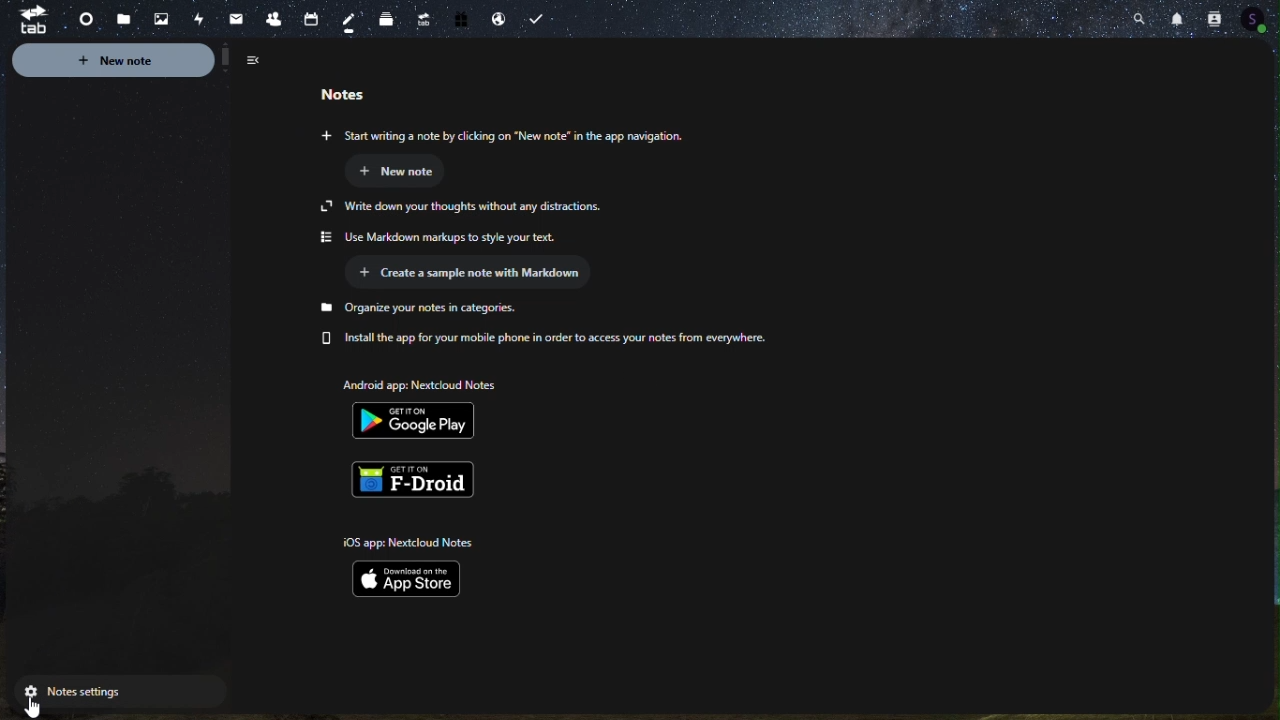  What do you see at coordinates (422, 479) in the screenshot?
I see `f-droid` at bounding box center [422, 479].